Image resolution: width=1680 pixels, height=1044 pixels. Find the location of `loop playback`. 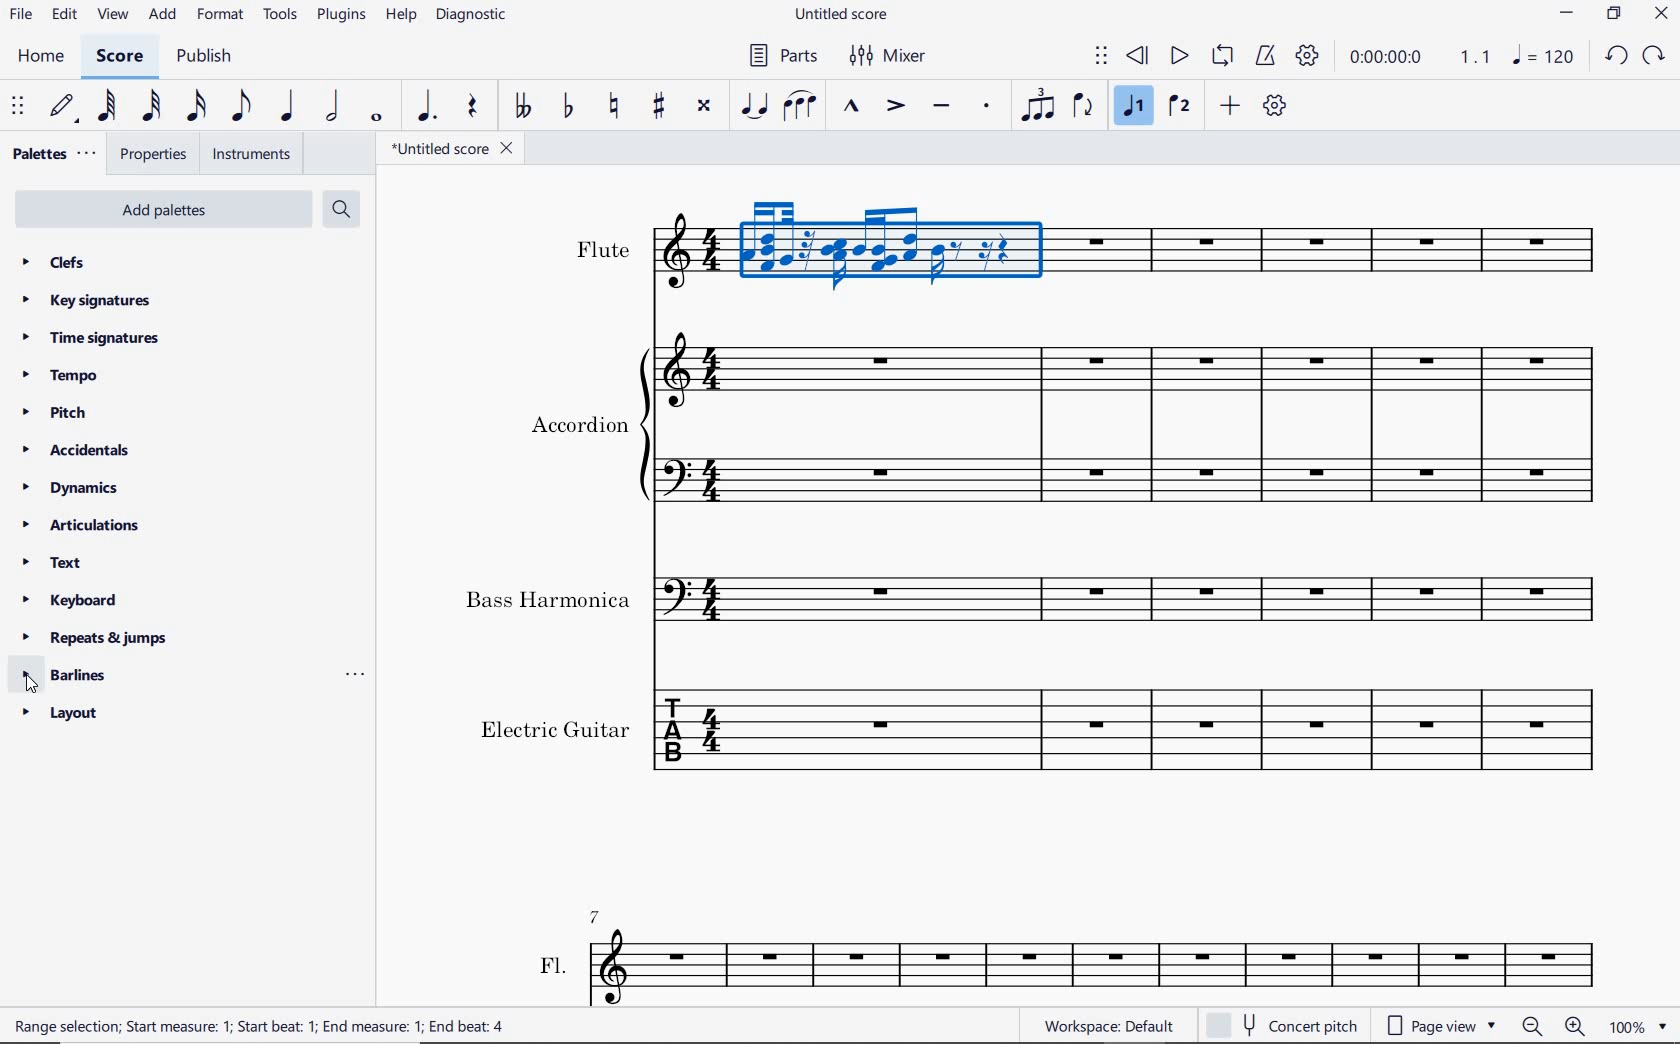

loop playback is located at coordinates (1222, 56).